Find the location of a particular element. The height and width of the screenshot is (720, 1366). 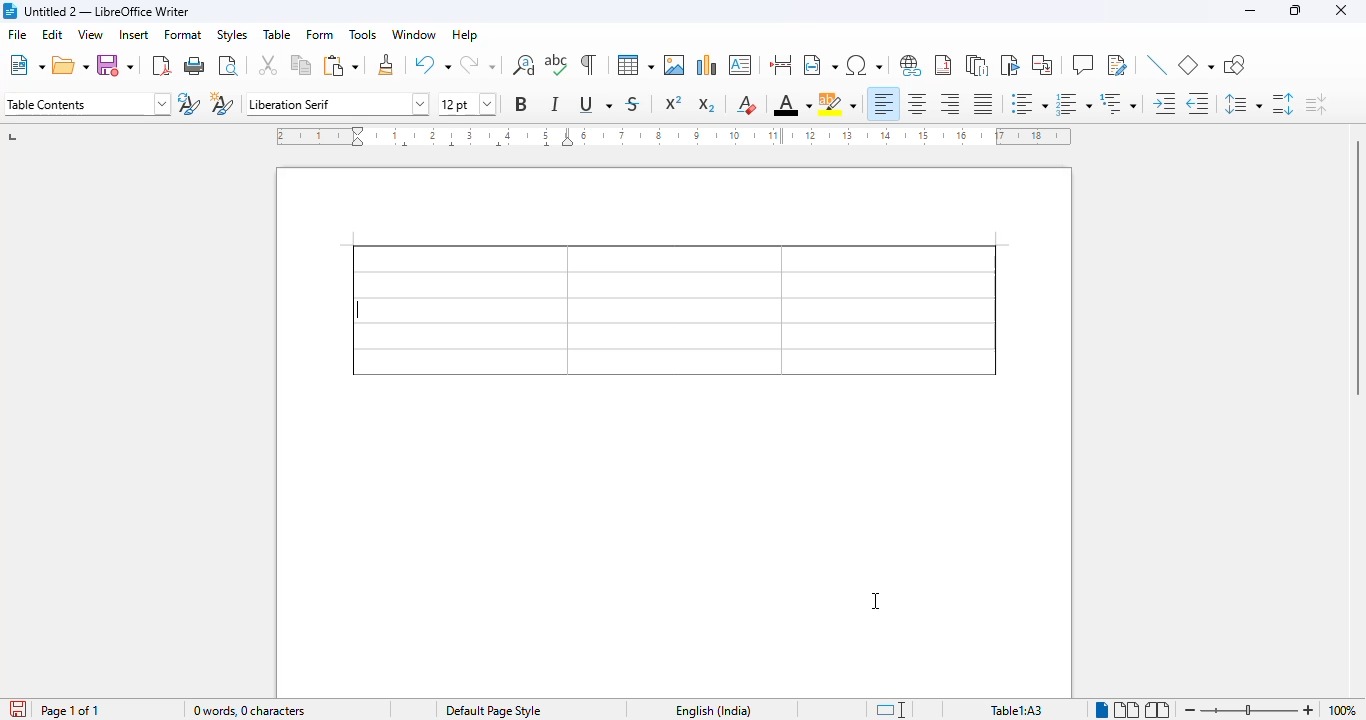

clear direct formatting is located at coordinates (747, 104).